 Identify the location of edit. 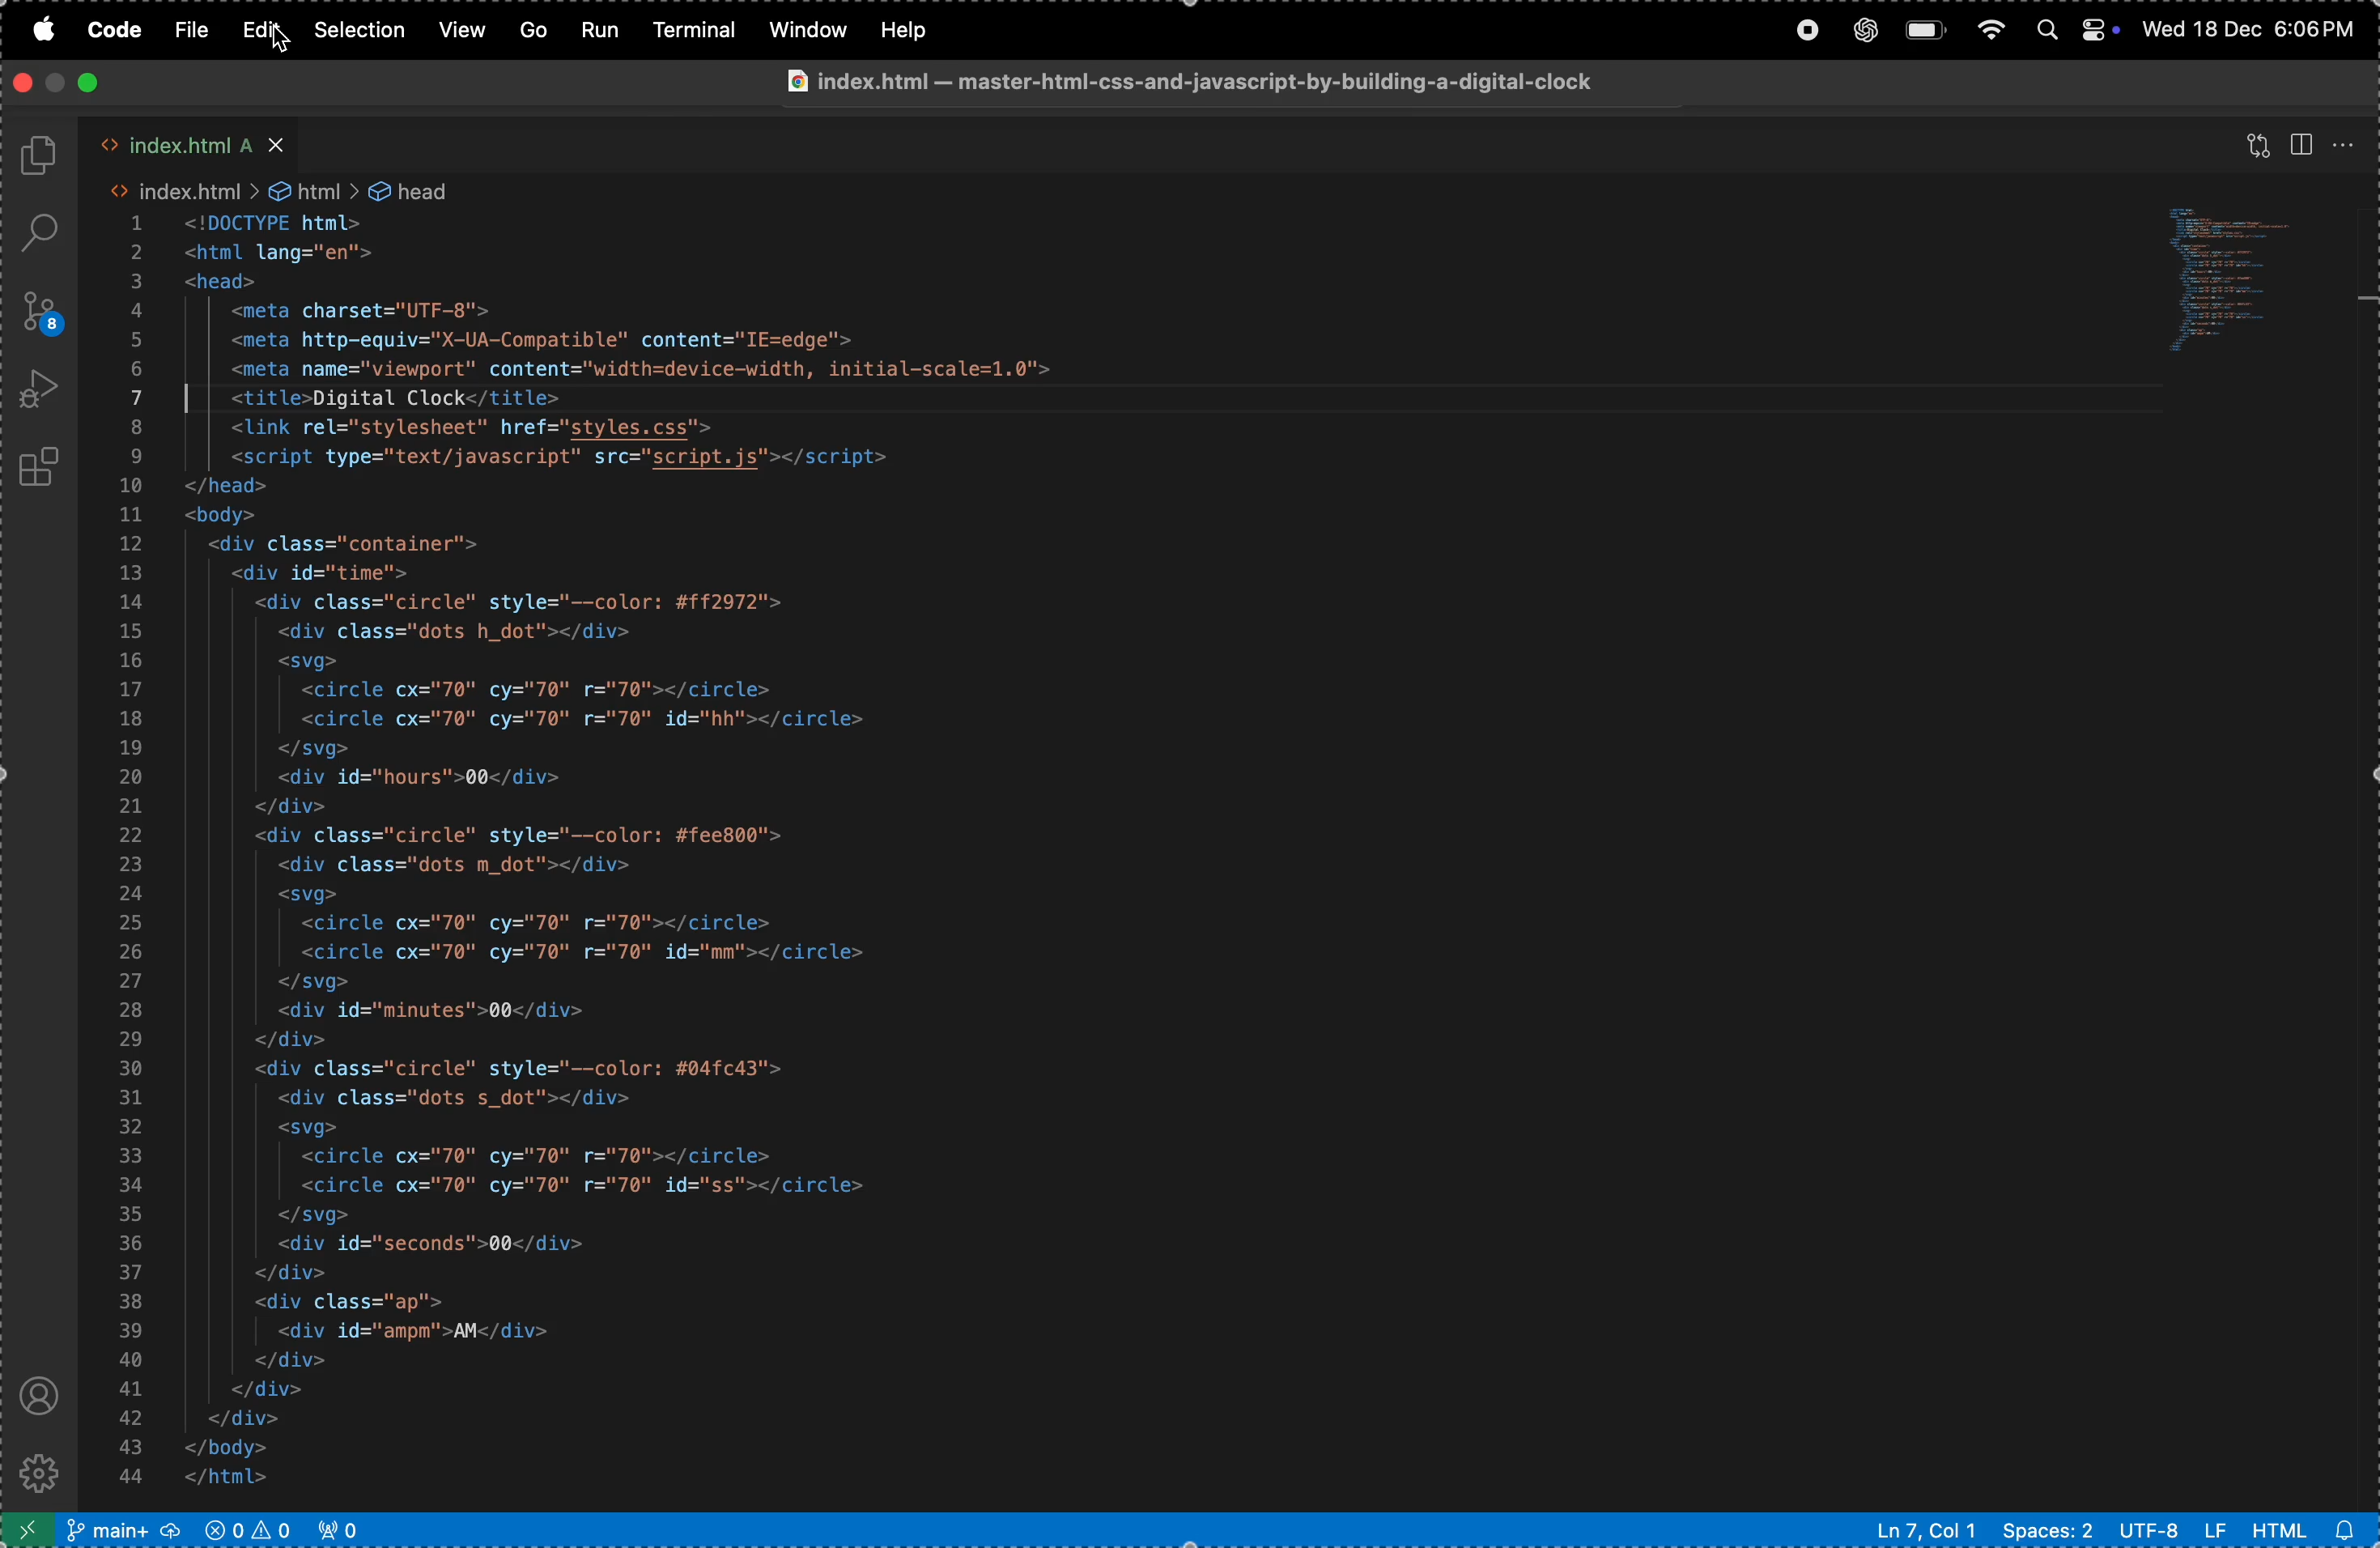
(264, 30).